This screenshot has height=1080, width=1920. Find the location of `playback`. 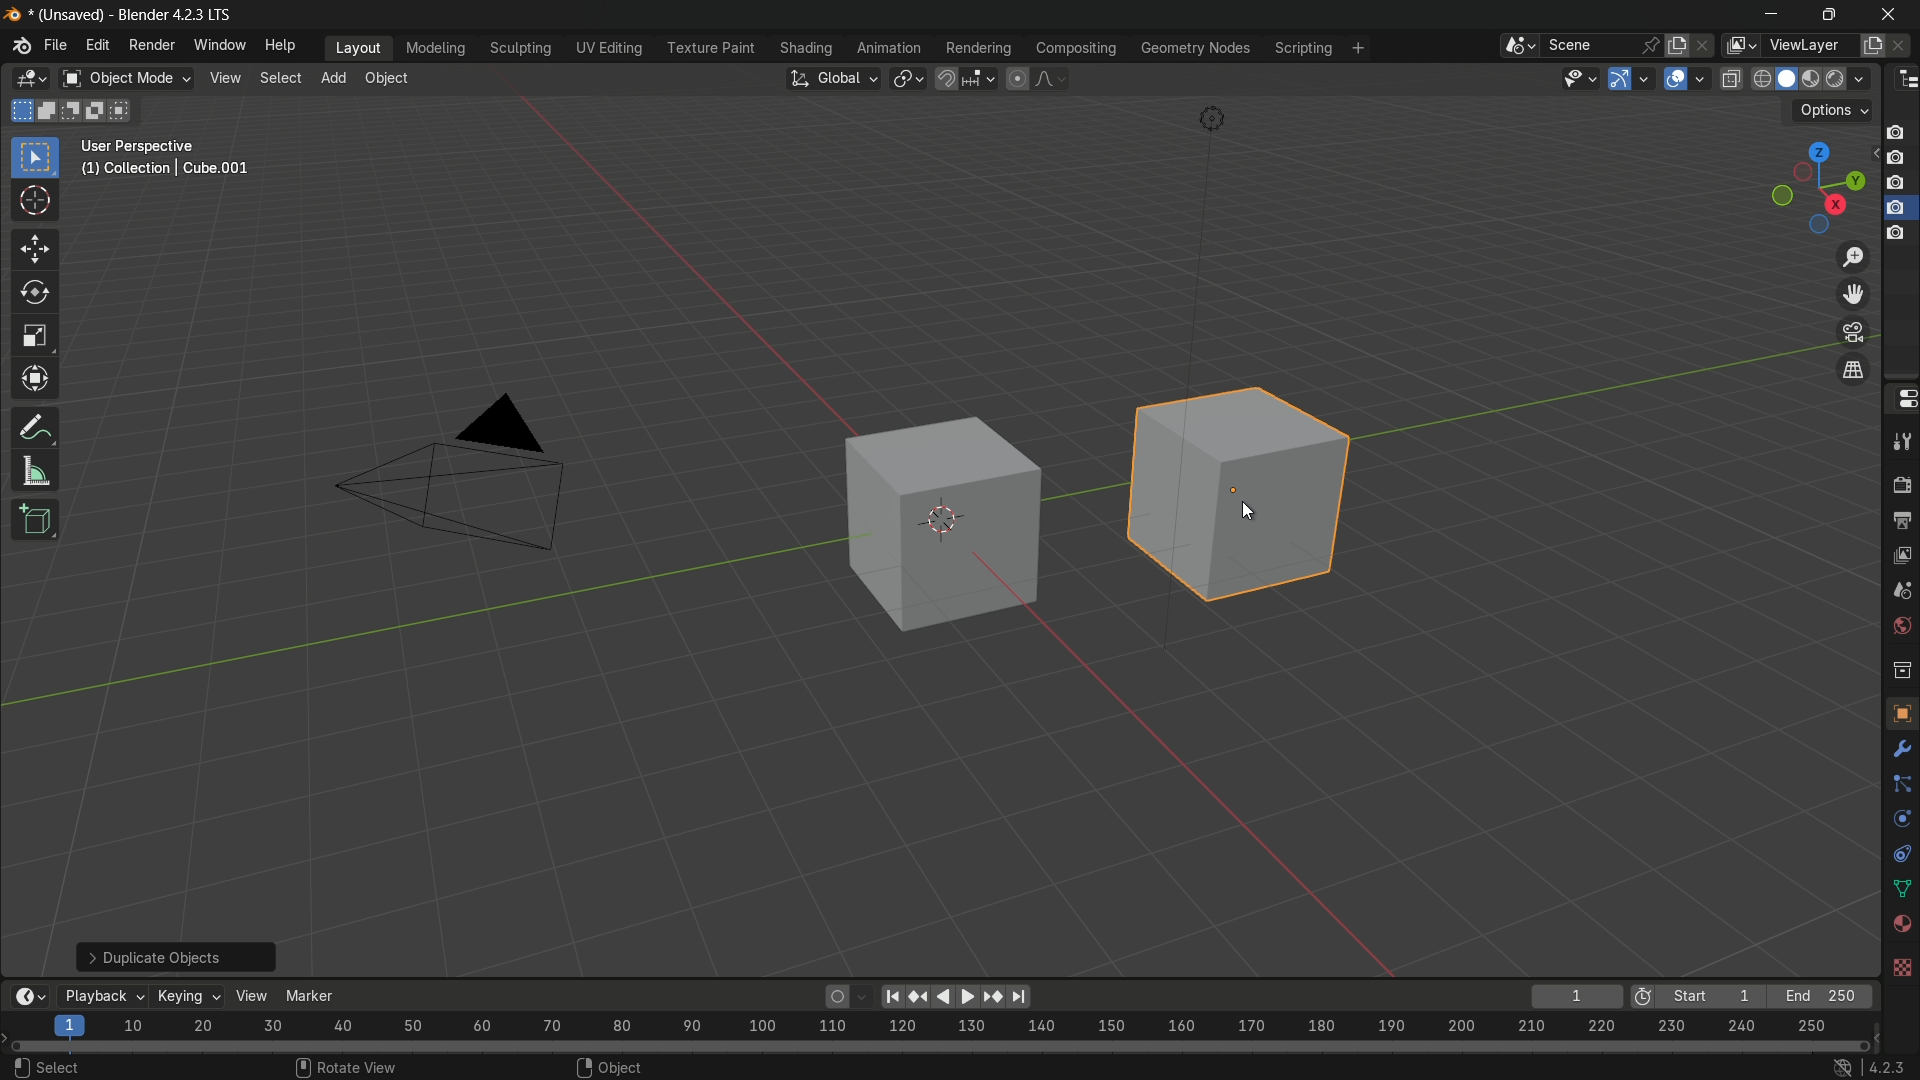

playback is located at coordinates (104, 996).